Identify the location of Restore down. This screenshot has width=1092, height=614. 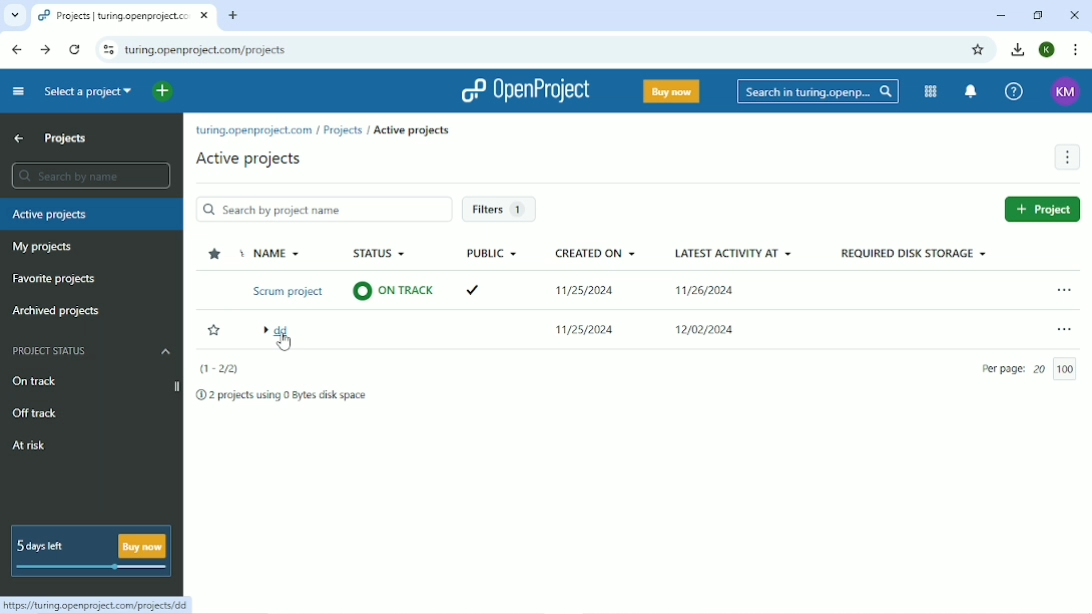
(1039, 15).